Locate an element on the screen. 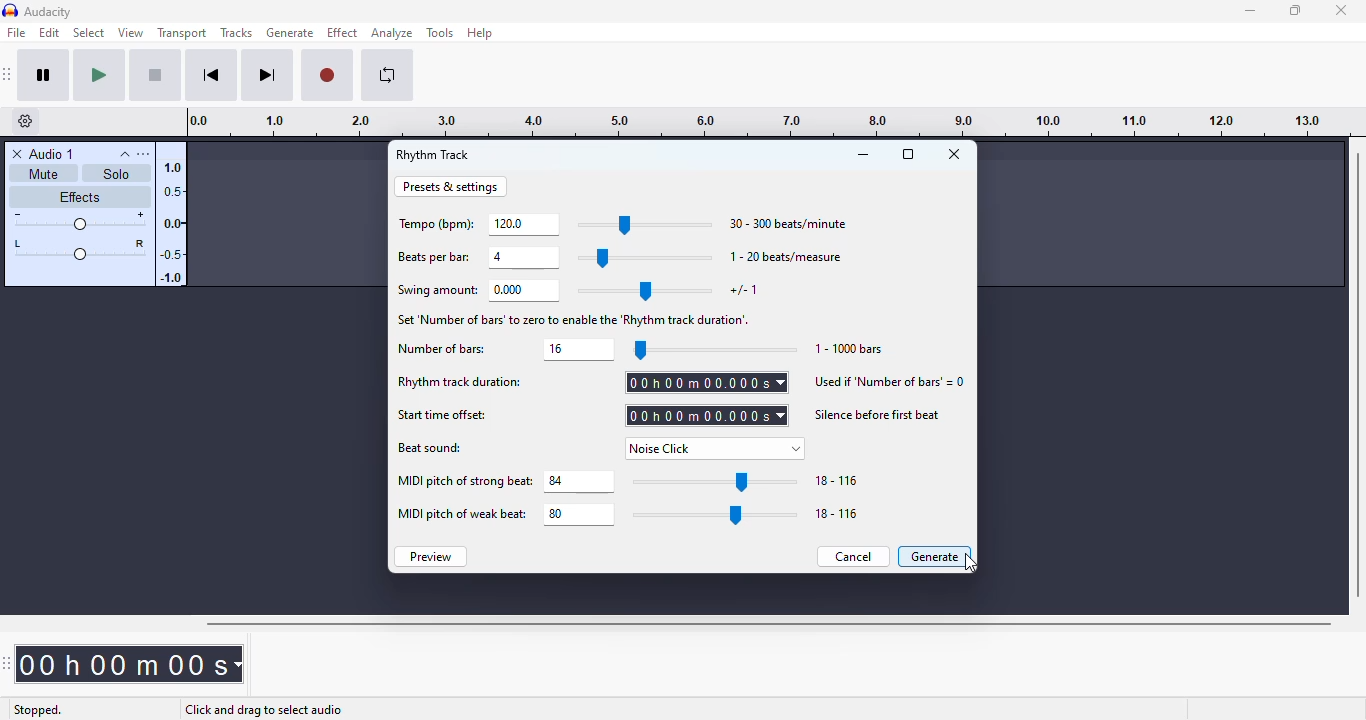  close is located at coordinates (954, 153).